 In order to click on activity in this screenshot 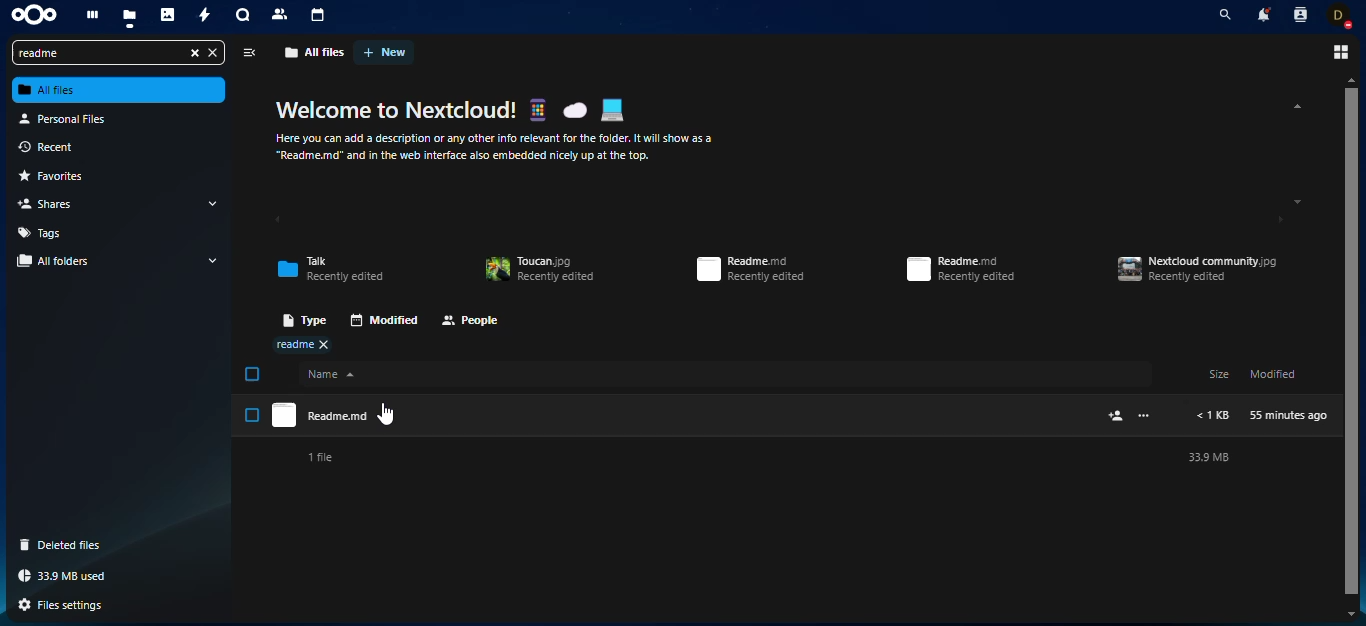, I will do `click(206, 16)`.